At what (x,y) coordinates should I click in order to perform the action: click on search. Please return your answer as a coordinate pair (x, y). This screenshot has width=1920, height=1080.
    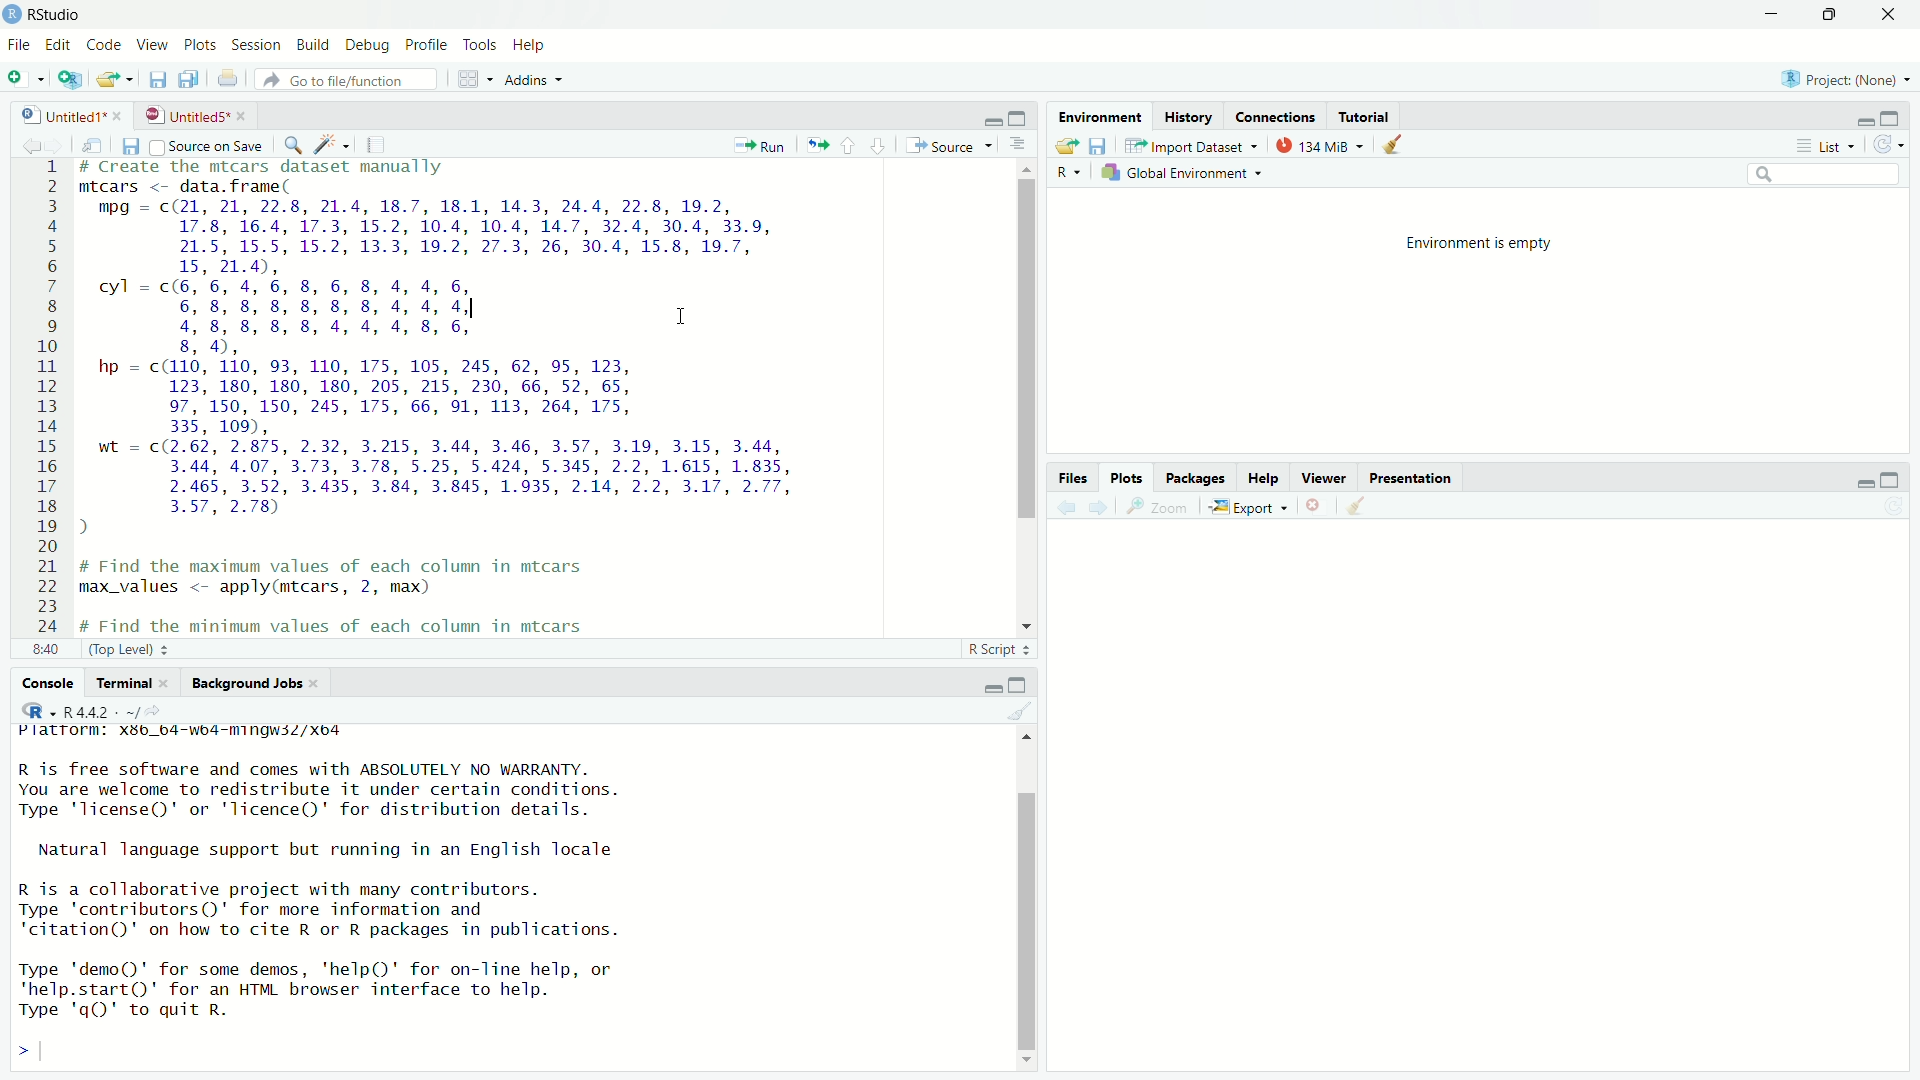
    Looking at the image, I should click on (294, 147).